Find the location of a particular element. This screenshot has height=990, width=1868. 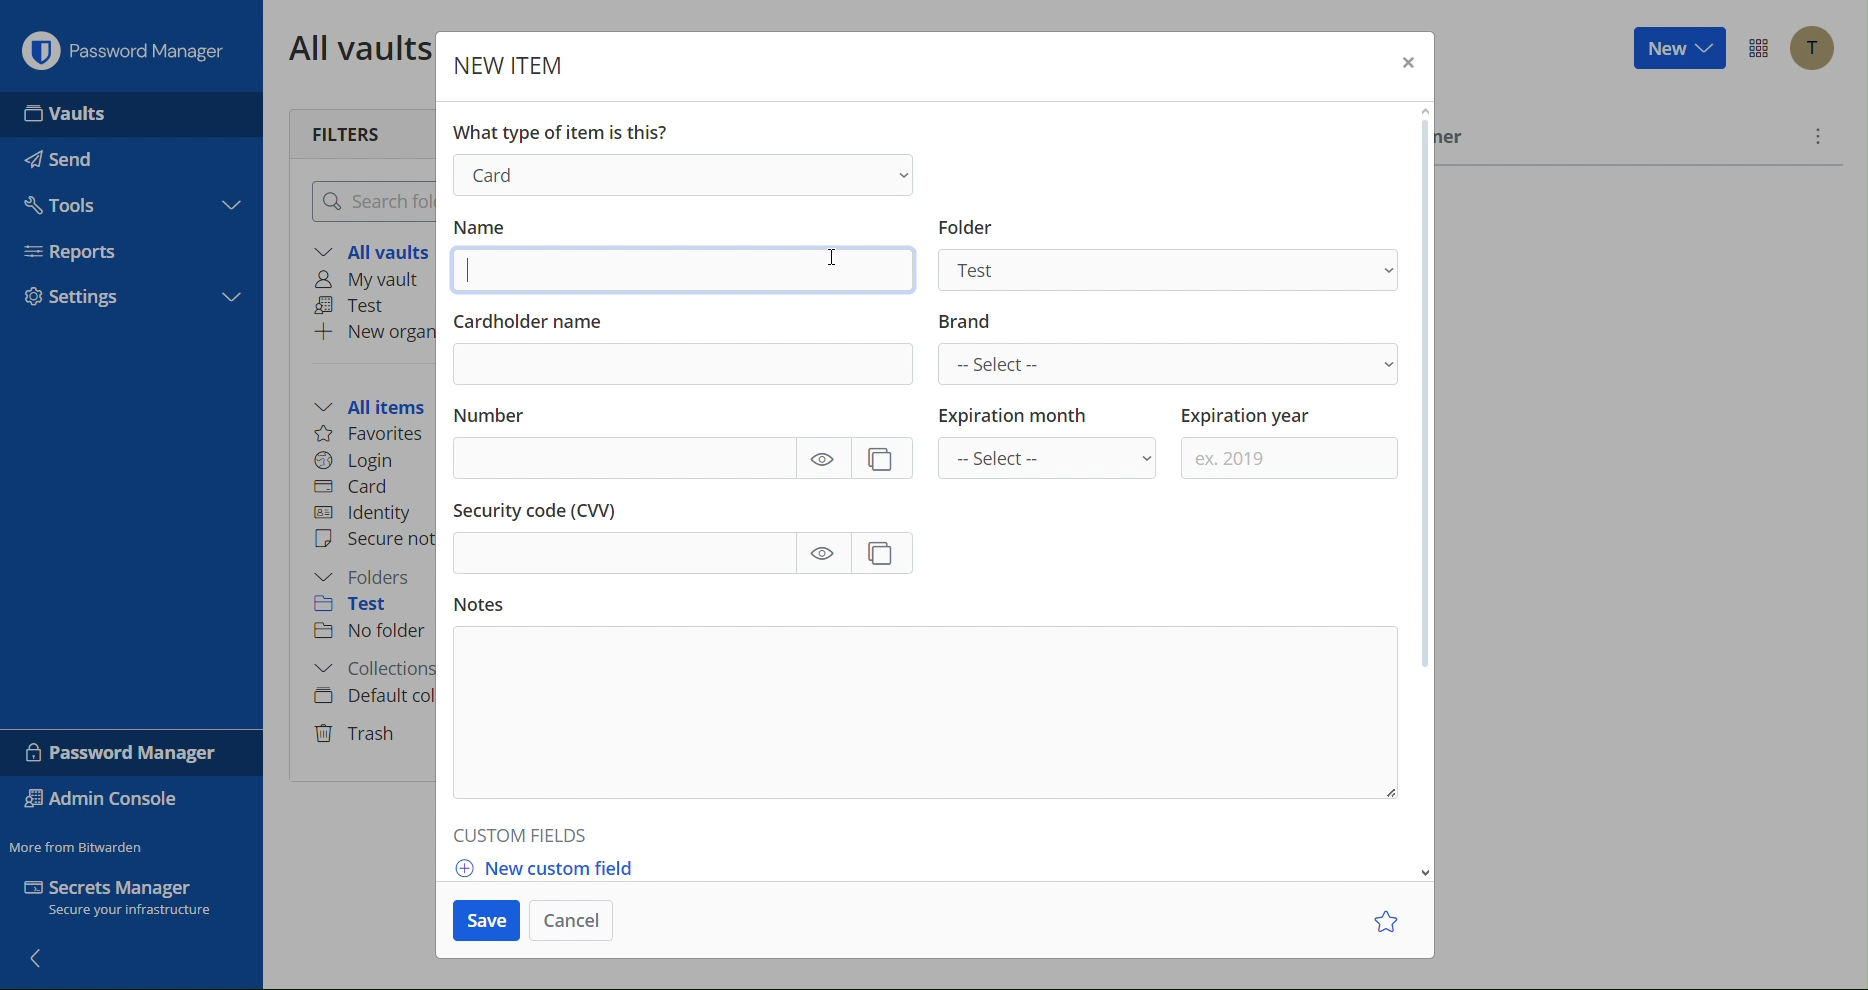

Cardholder name is located at coordinates (683, 349).